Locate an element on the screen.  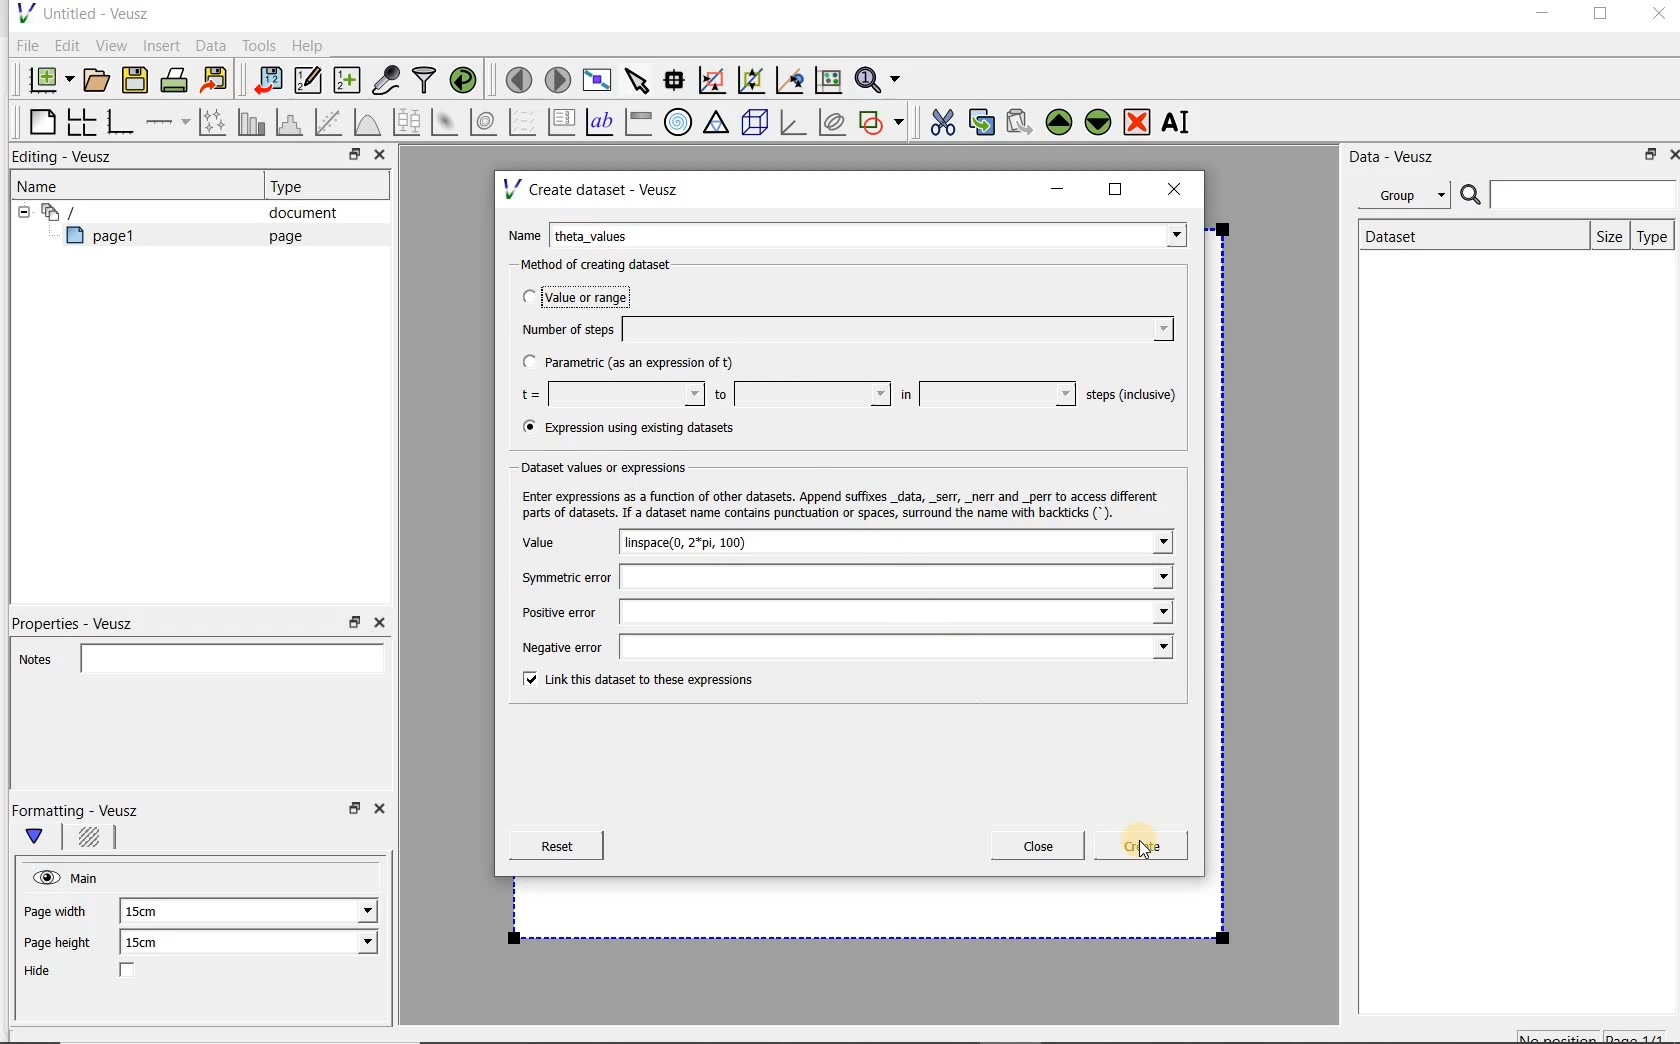
Value or range is located at coordinates (593, 294).